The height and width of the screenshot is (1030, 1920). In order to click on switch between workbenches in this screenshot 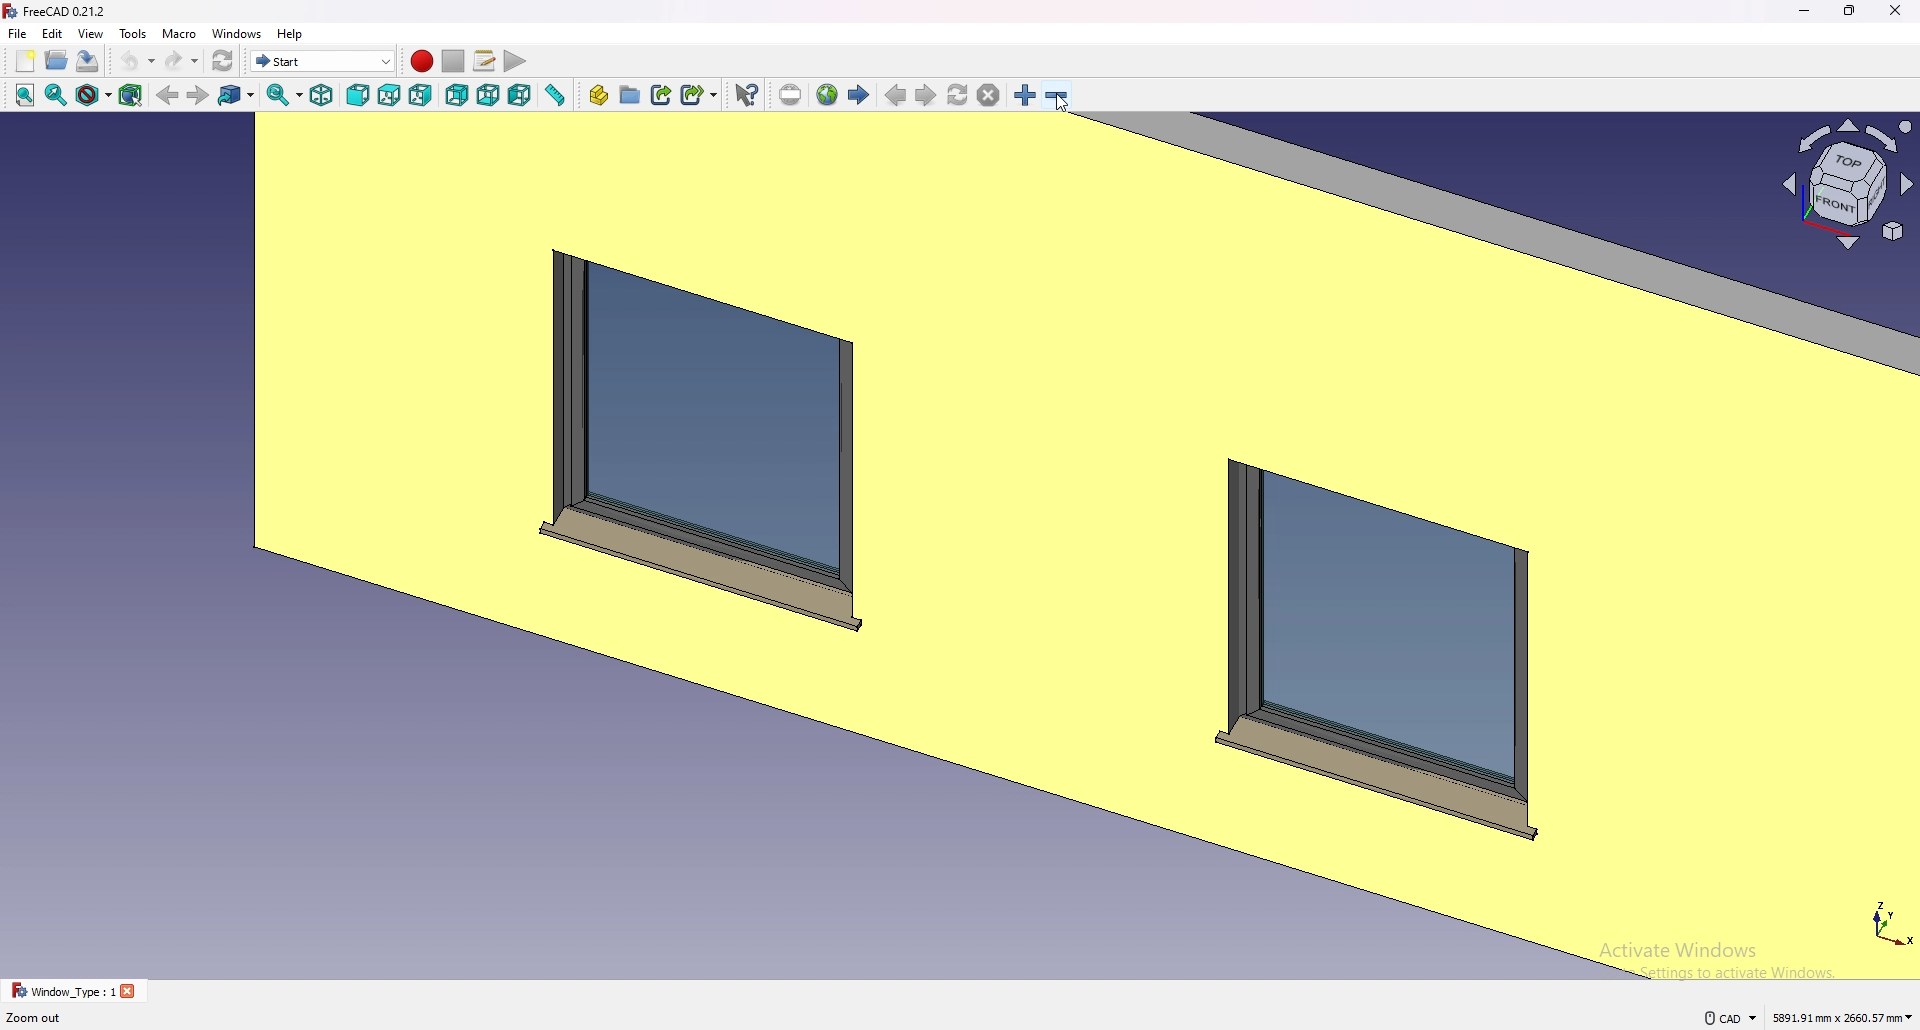, I will do `click(322, 60)`.